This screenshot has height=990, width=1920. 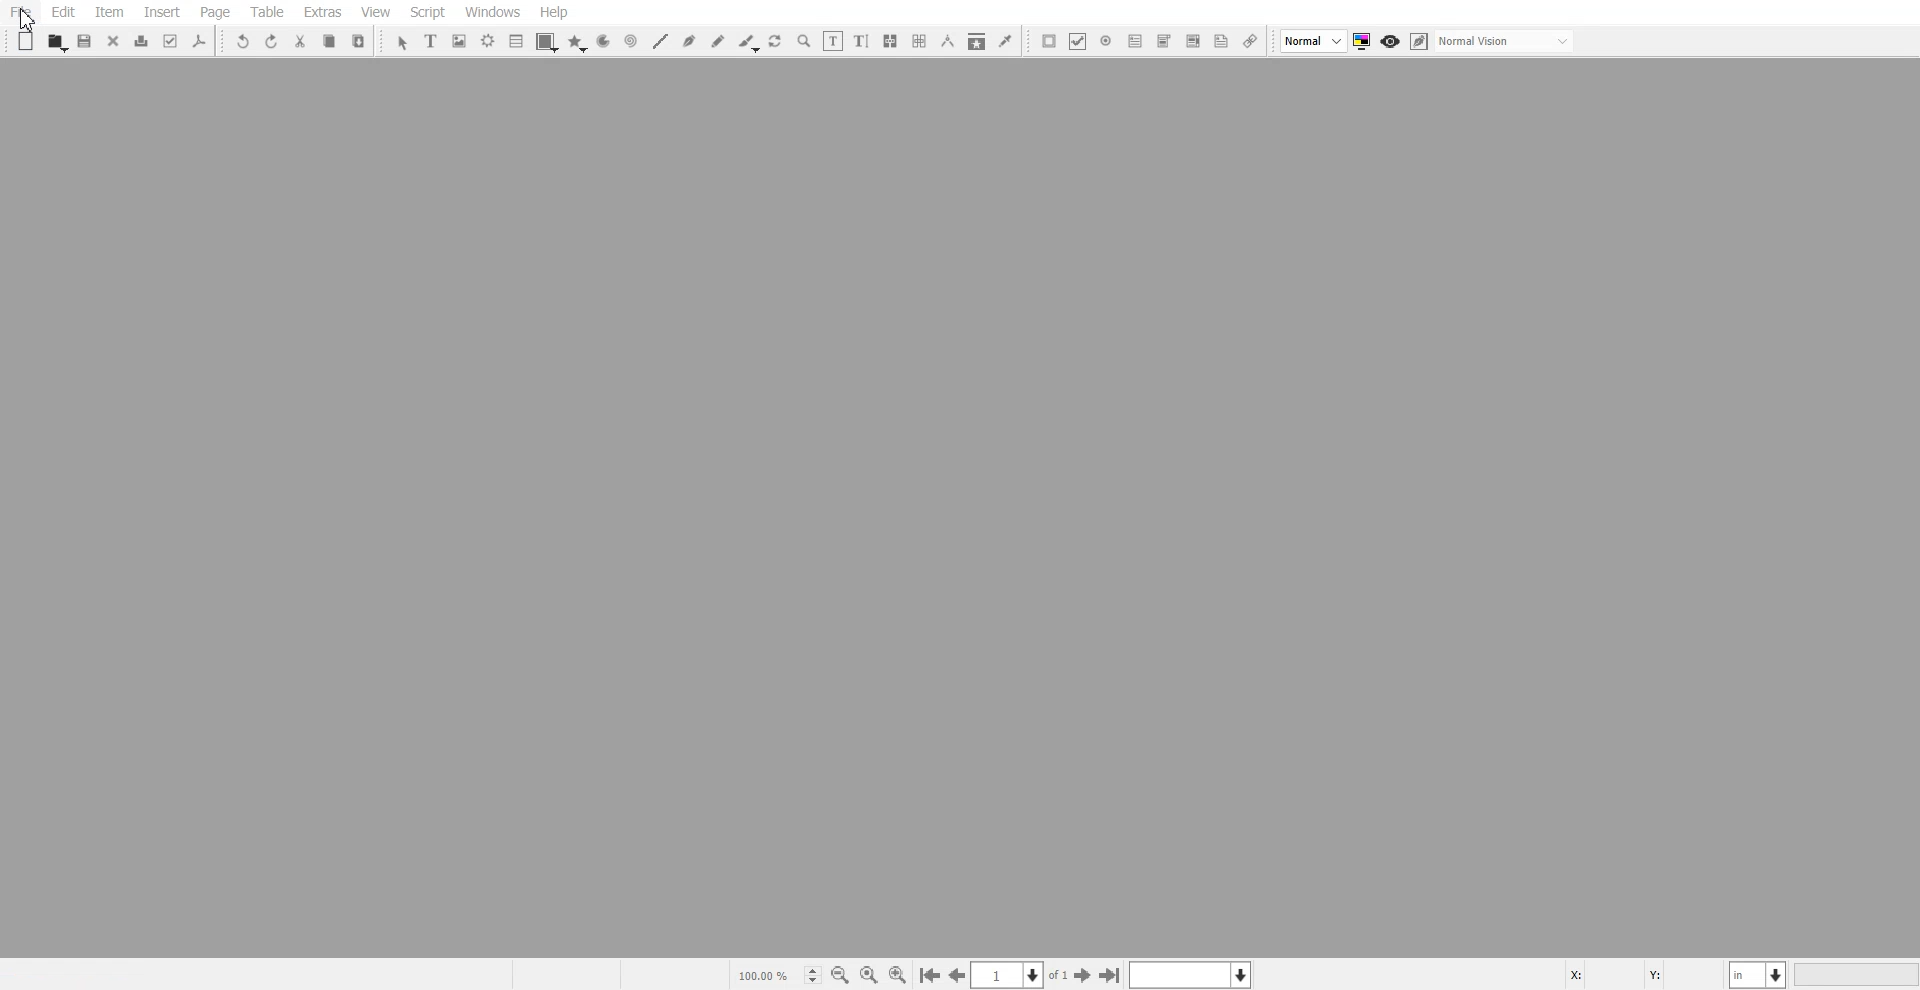 What do you see at coordinates (1163, 41) in the screenshot?
I see `PDF Combo Box` at bounding box center [1163, 41].